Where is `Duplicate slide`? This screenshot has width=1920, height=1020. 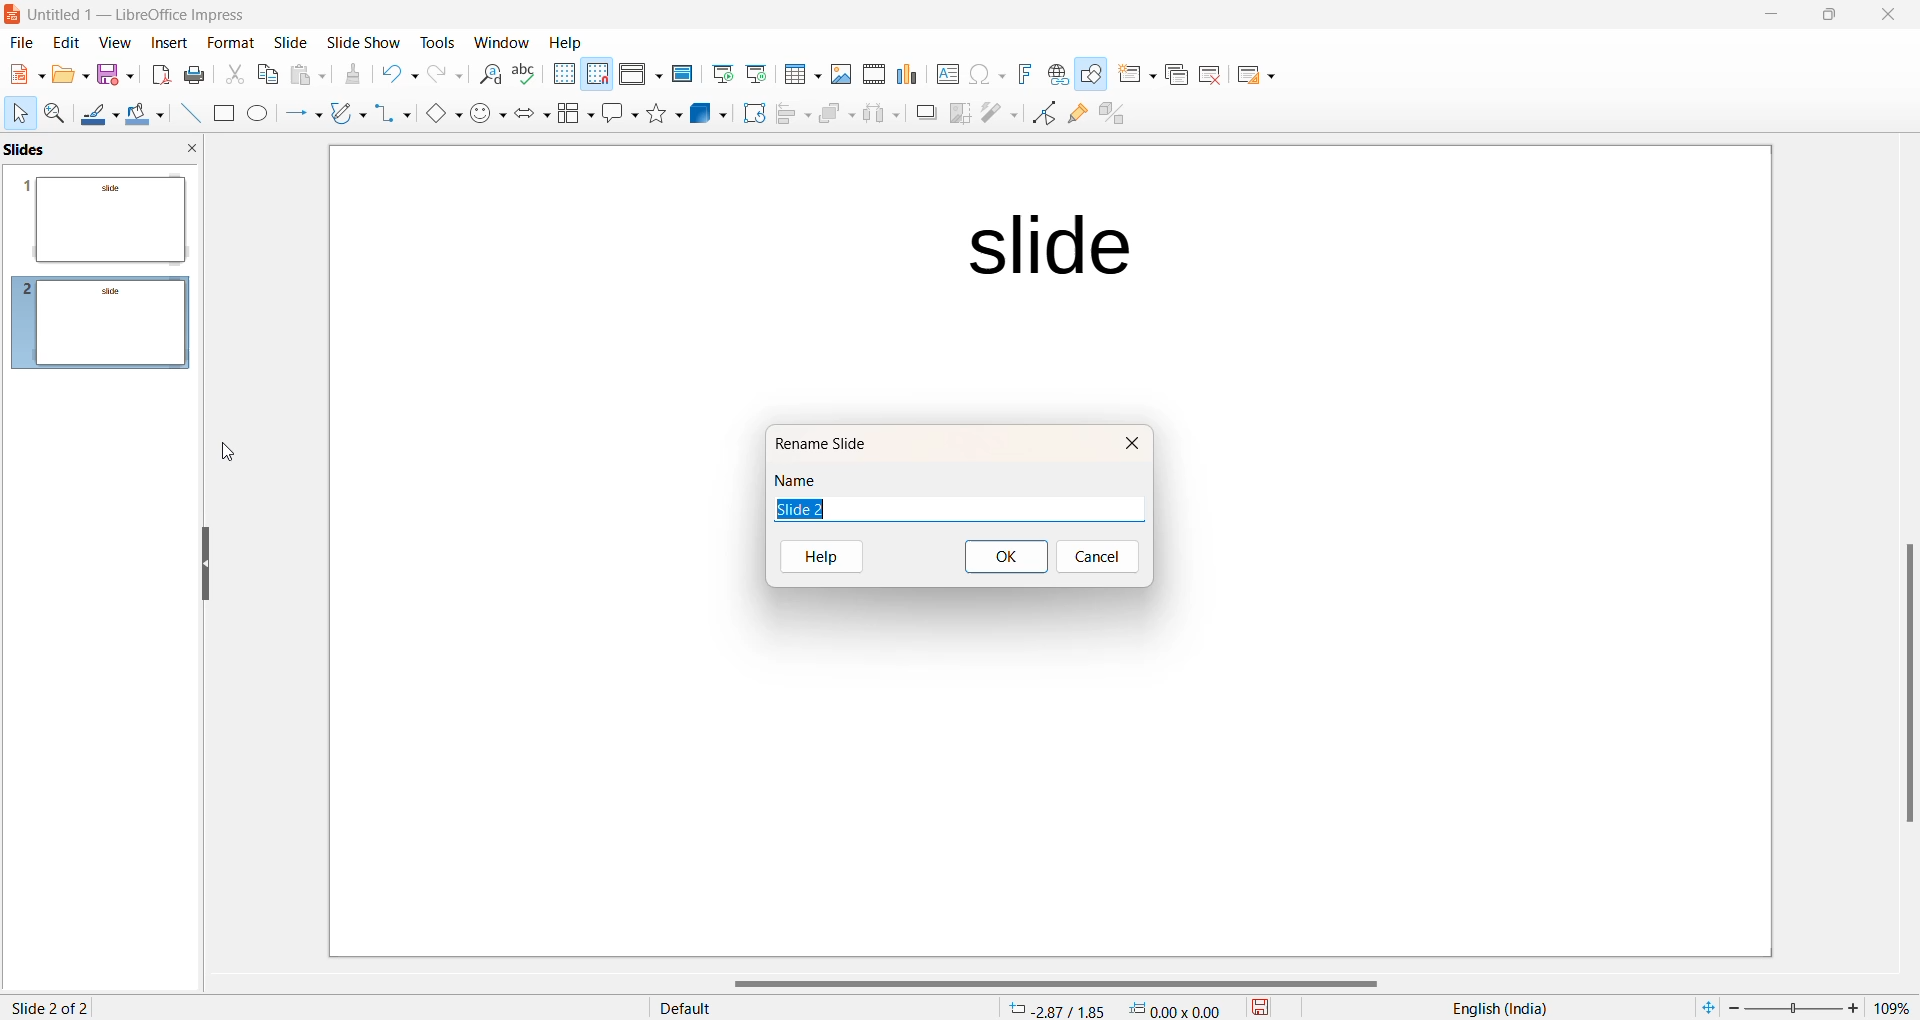 Duplicate slide is located at coordinates (1173, 78).